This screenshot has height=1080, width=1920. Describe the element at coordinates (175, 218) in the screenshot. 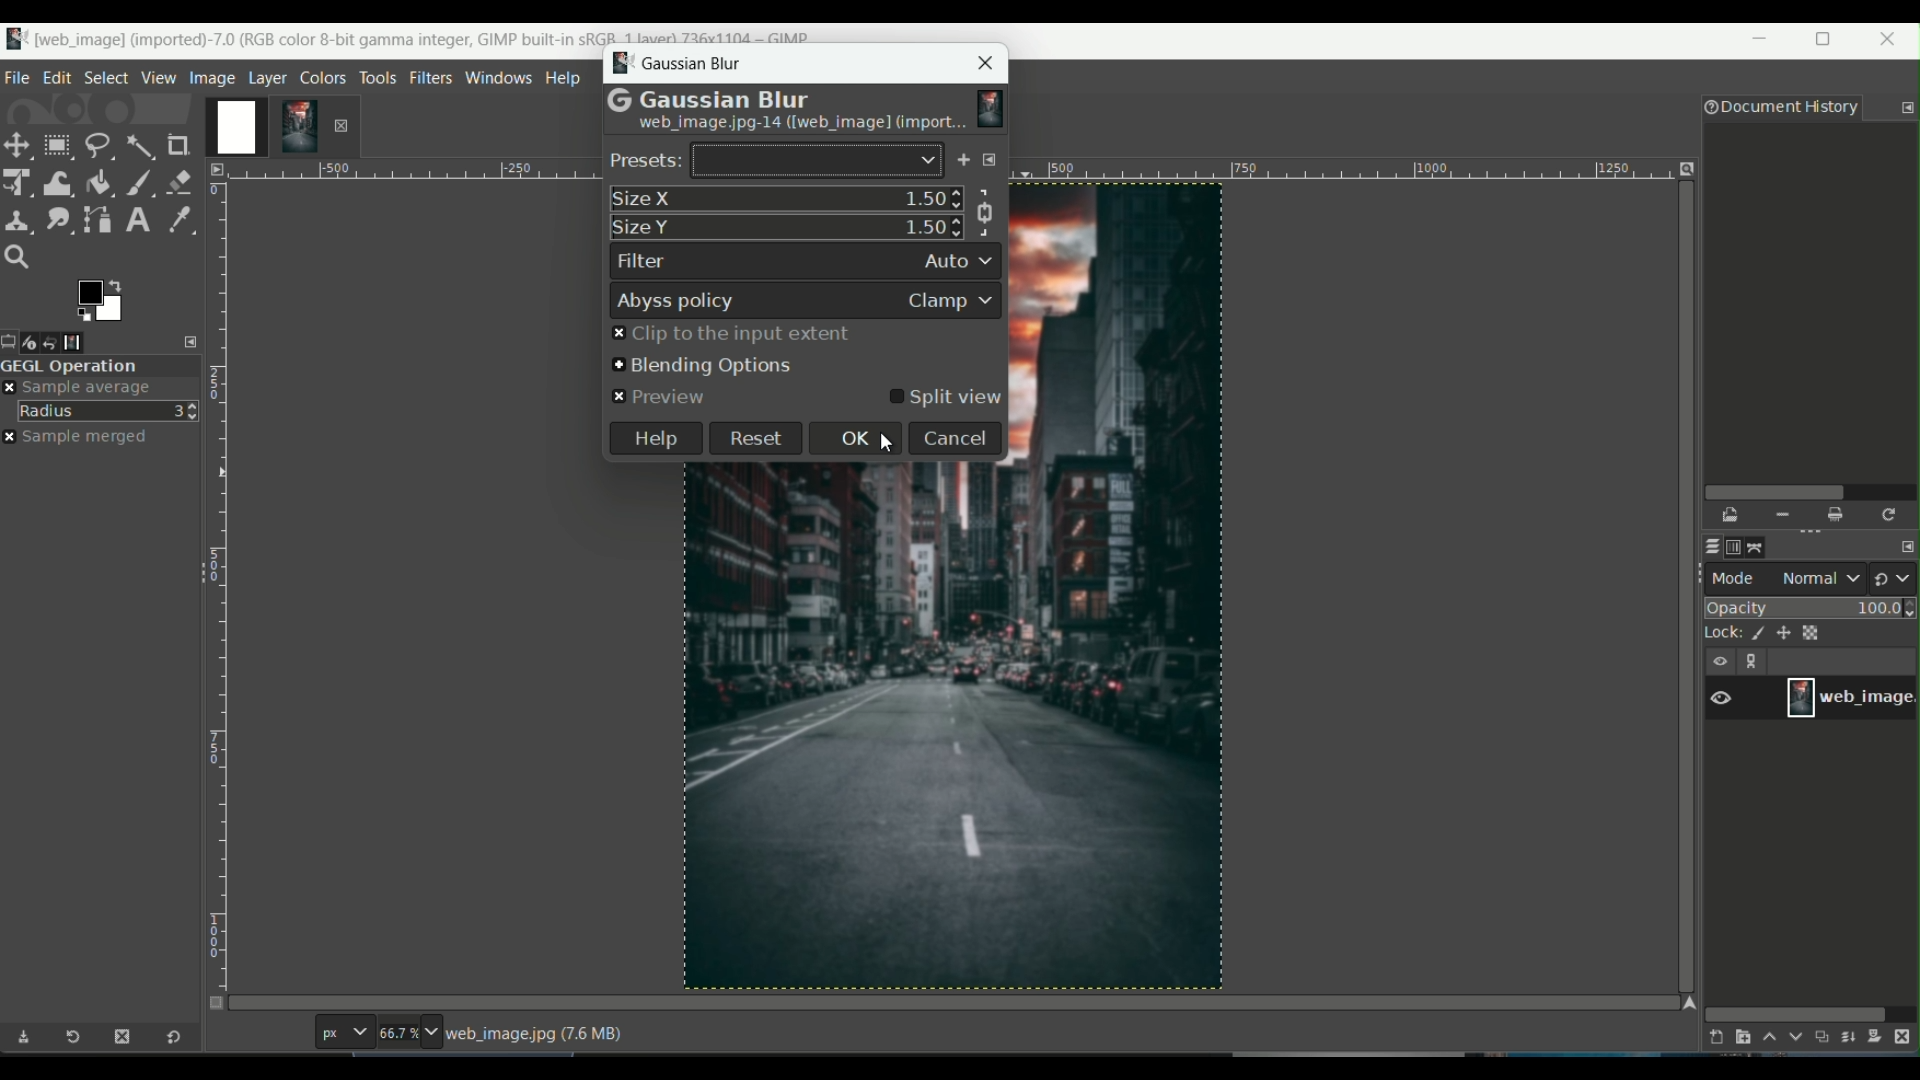

I see `color picker tool` at that location.